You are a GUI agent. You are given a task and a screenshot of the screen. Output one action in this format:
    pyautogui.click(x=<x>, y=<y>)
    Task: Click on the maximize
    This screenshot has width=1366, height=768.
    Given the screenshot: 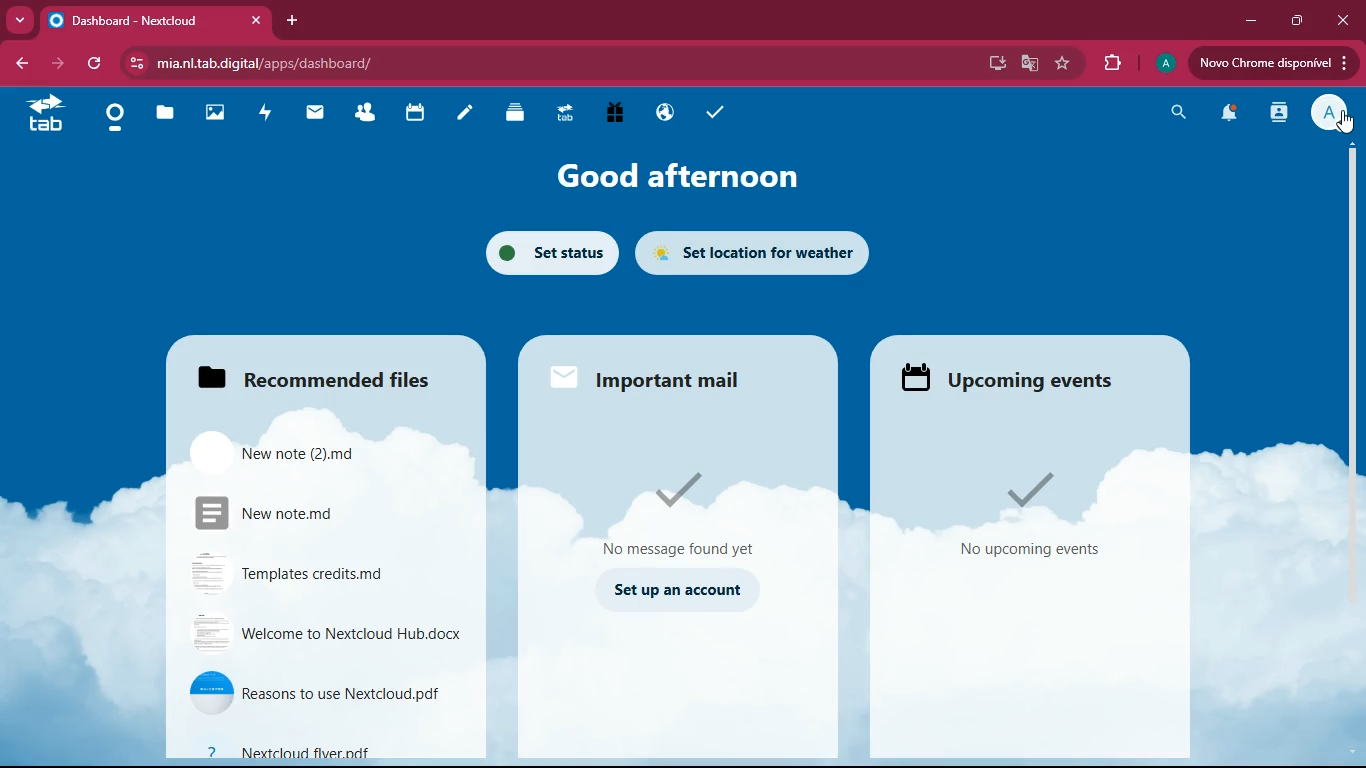 What is the action you would take?
    pyautogui.click(x=1294, y=21)
    